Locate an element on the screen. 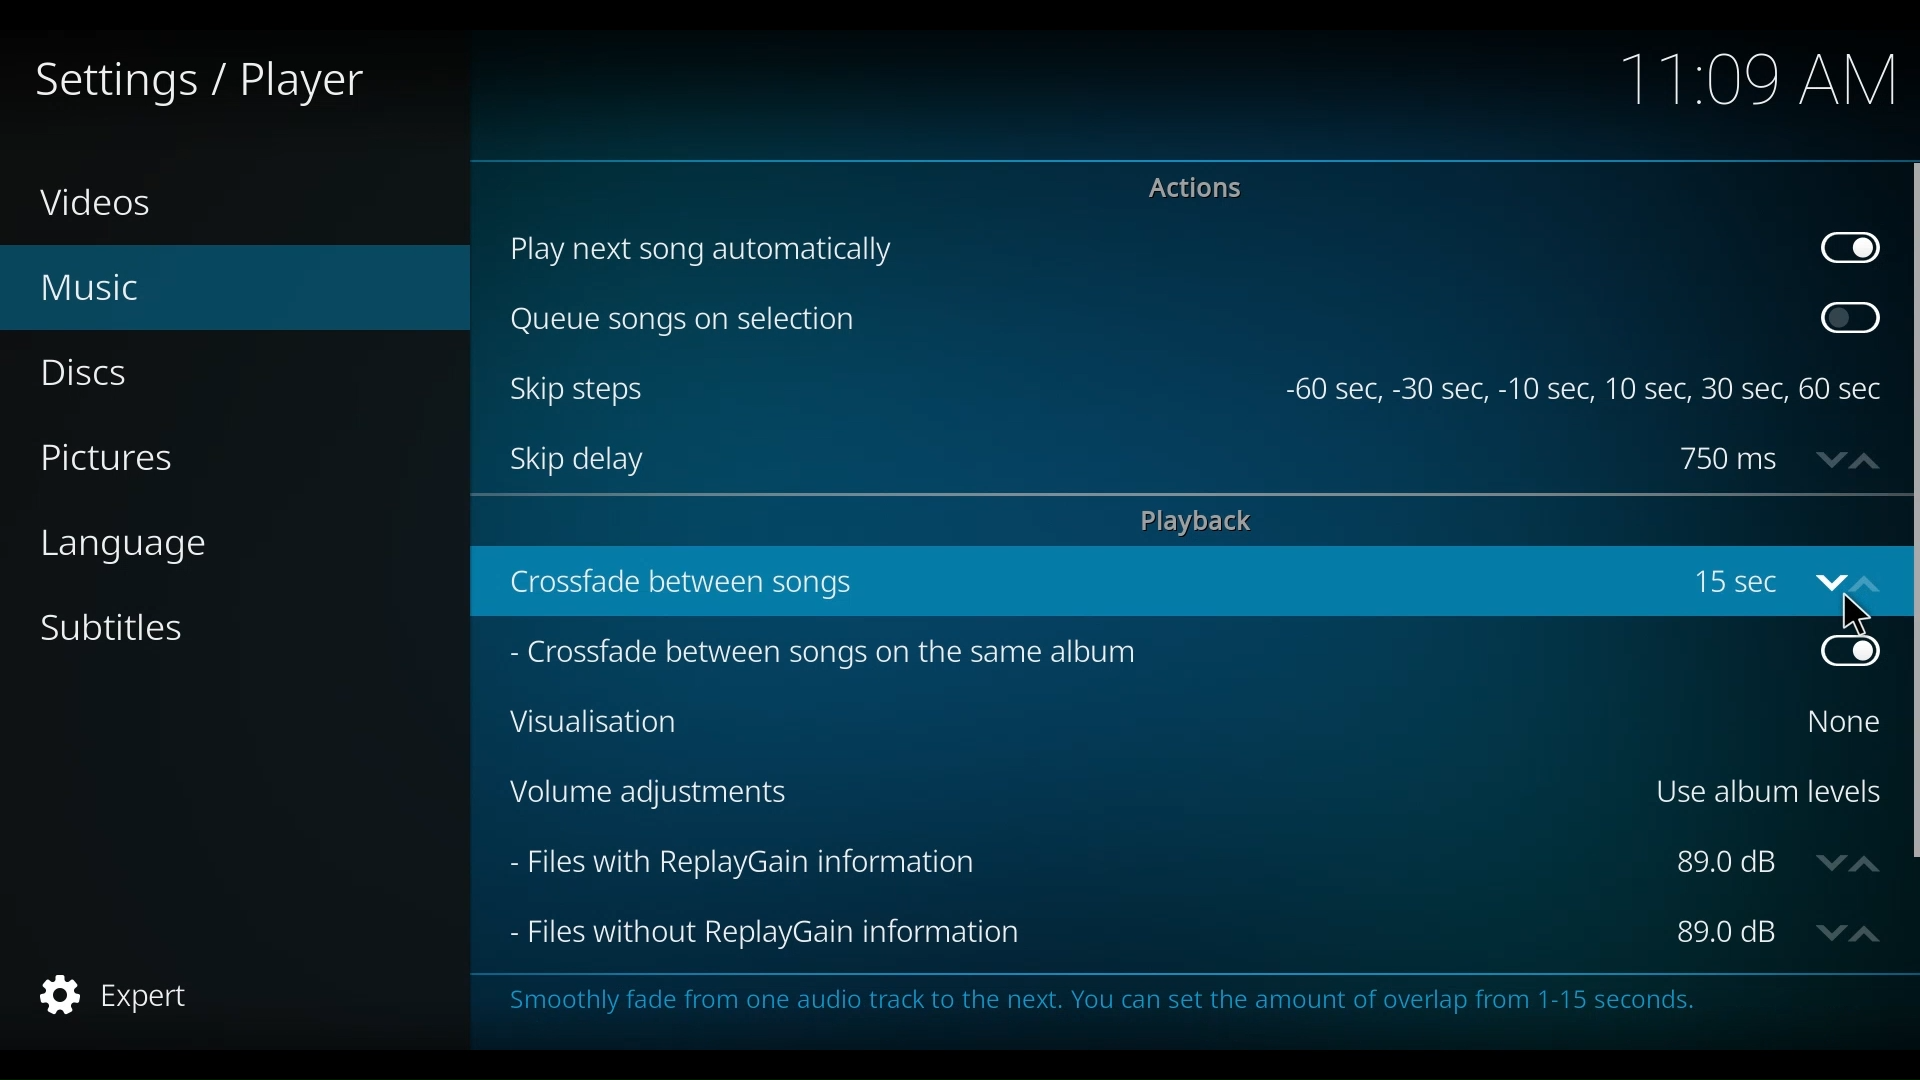  Toggle on/off crossfaed between songs on the same album is located at coordinates (1845, 652).